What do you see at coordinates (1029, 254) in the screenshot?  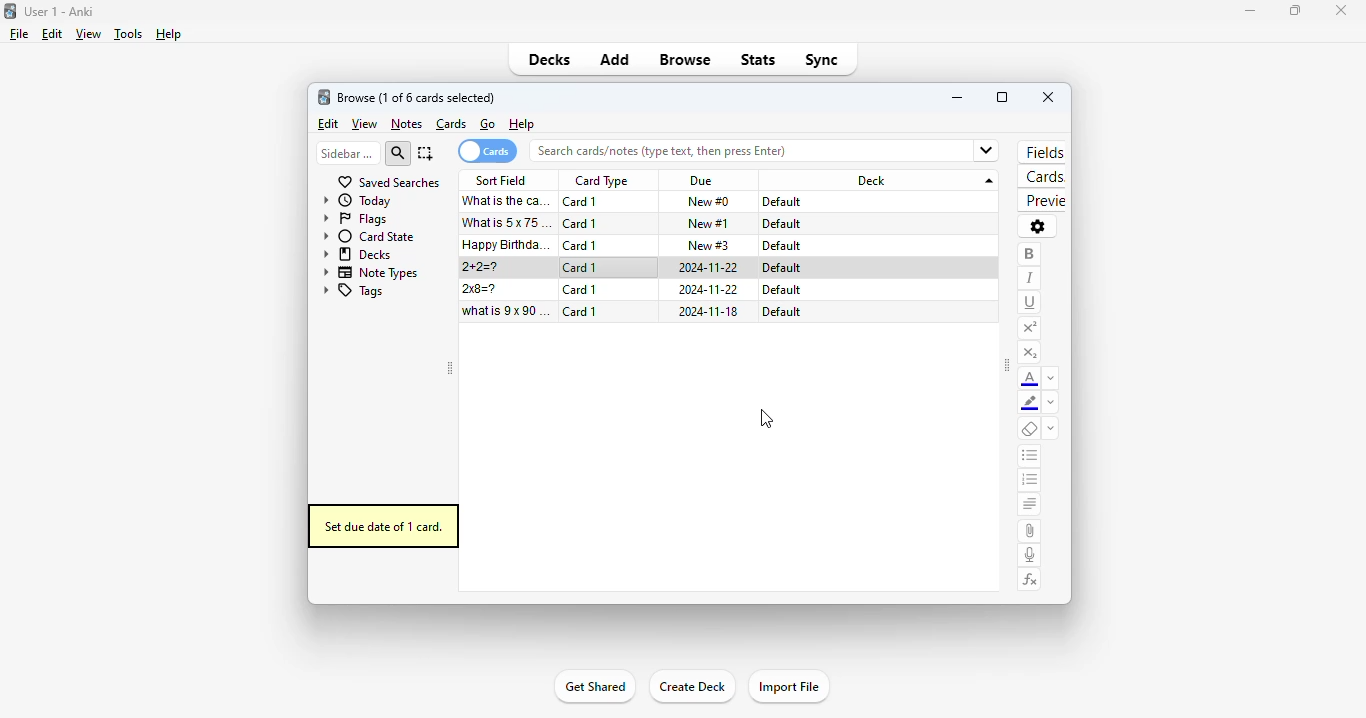 I see `bold` at bounding box center [1029, 254].